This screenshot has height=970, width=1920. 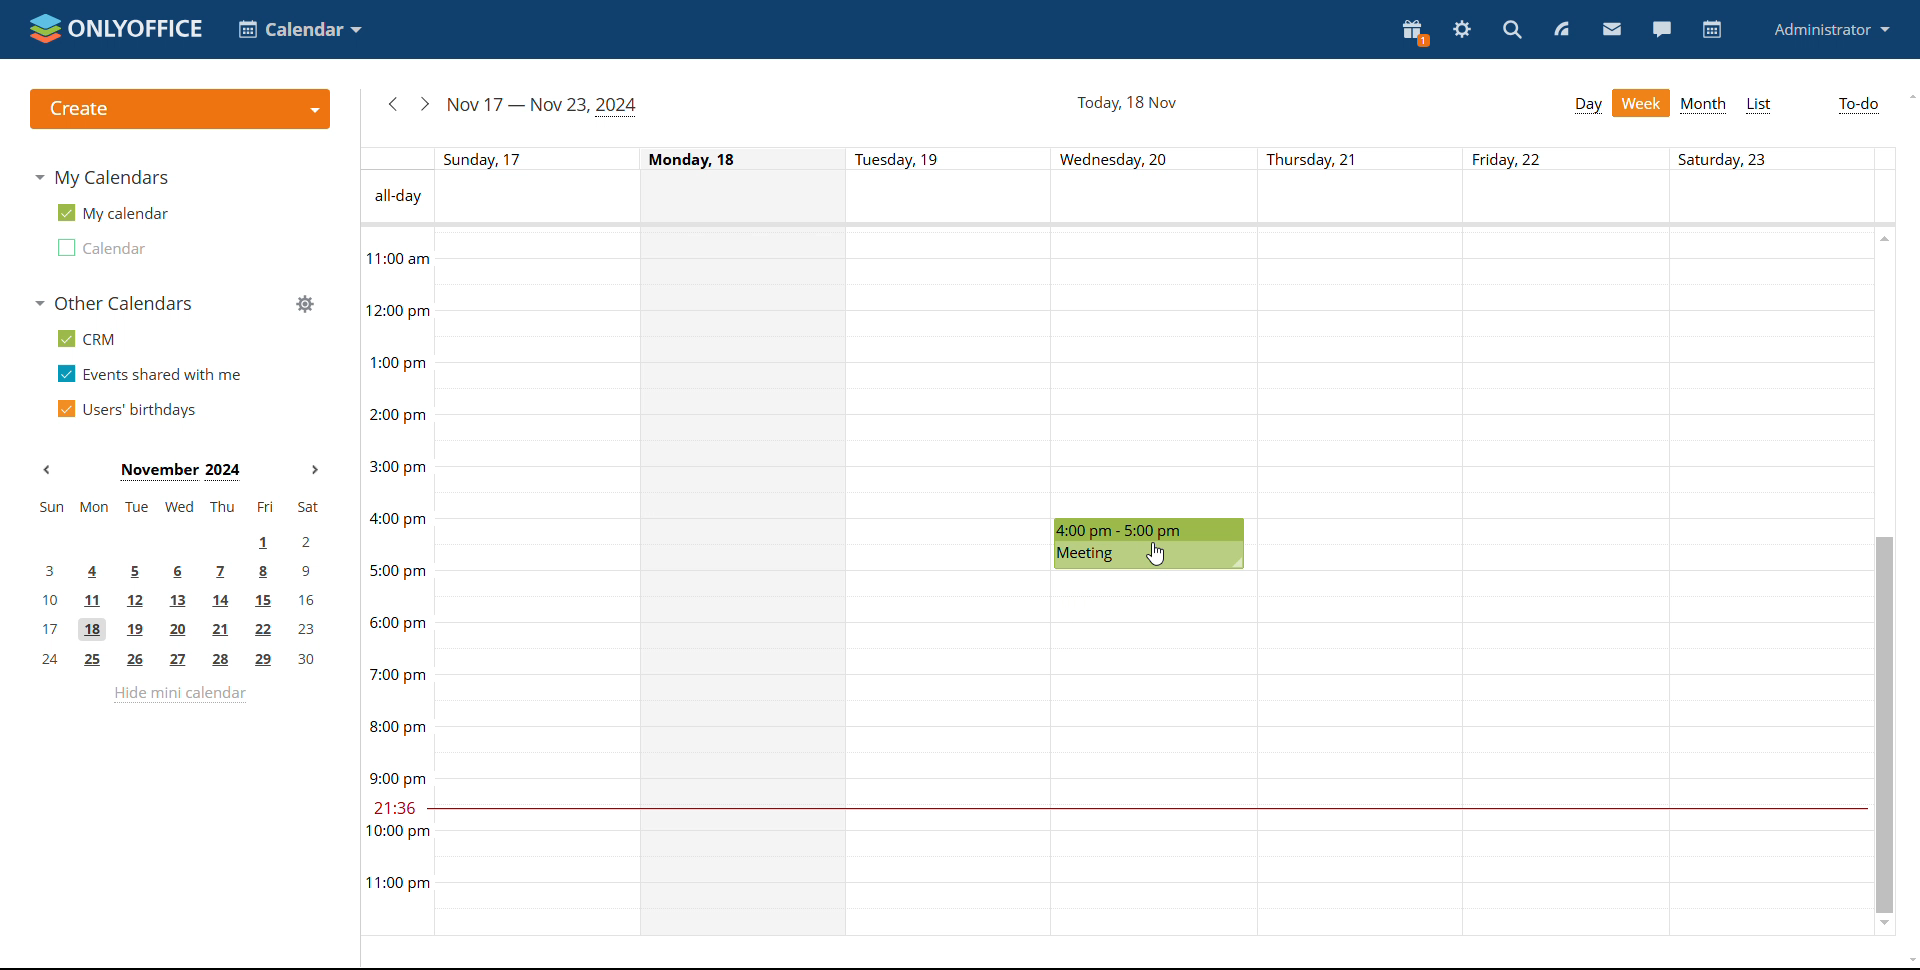 What do you see at coordinates (1758, 105) in the screenshot?
I see `list view` at bounding box center [1758, 105].